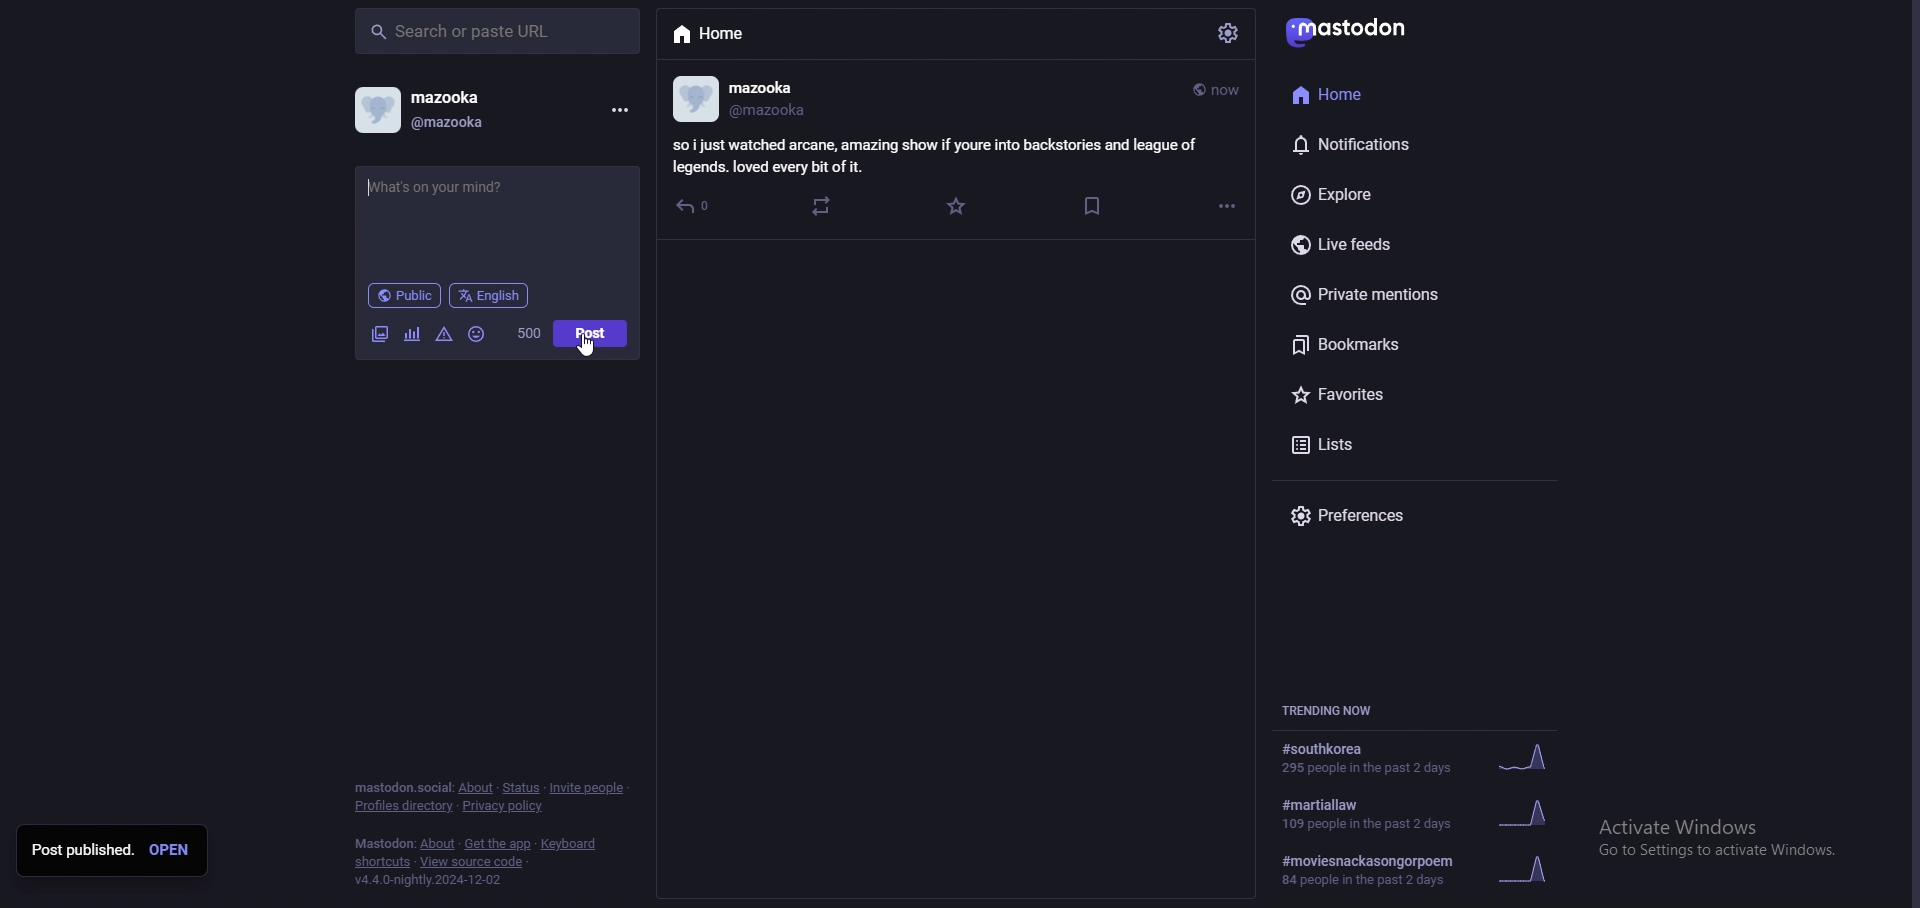 The image size is (1920, 908). What do you see at coordinates (497, 32) in the screenshot?
I see `search bar` at bounding box center [497, 32].